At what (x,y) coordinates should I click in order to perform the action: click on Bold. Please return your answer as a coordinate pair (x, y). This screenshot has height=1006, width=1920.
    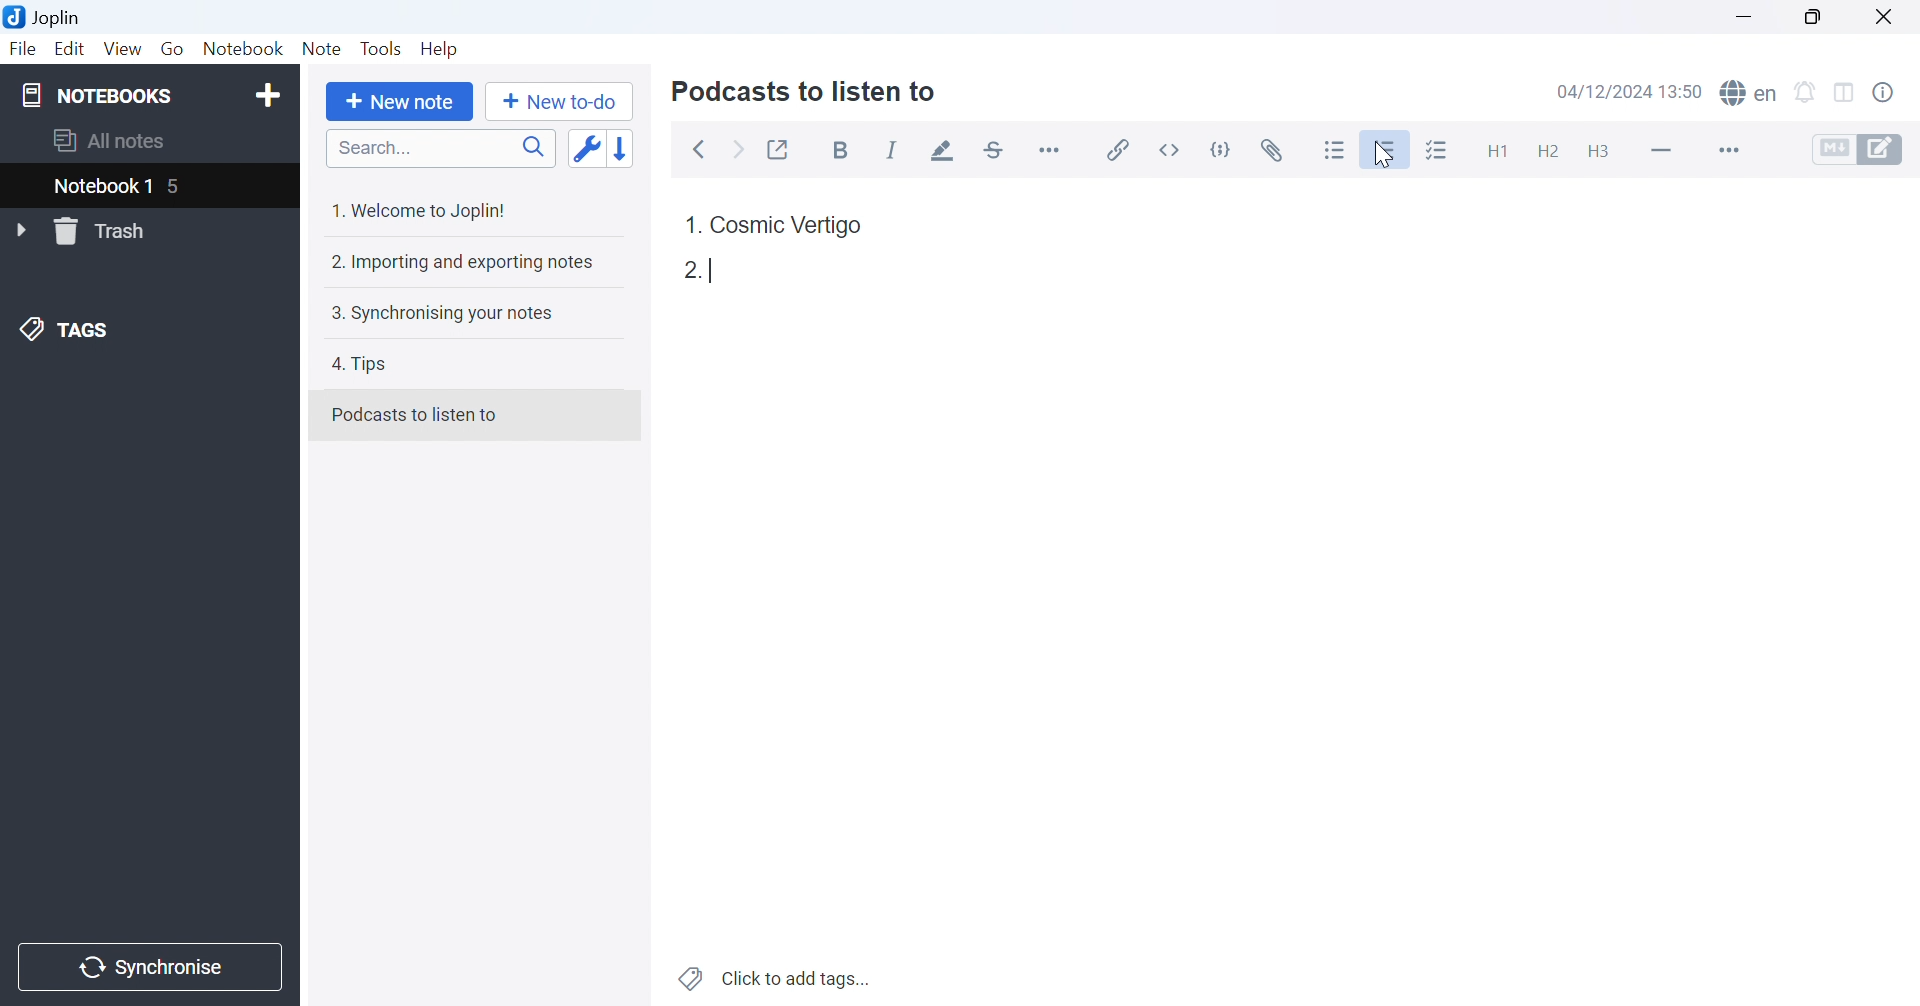
    Looking at the image, I should click on (844, 151).